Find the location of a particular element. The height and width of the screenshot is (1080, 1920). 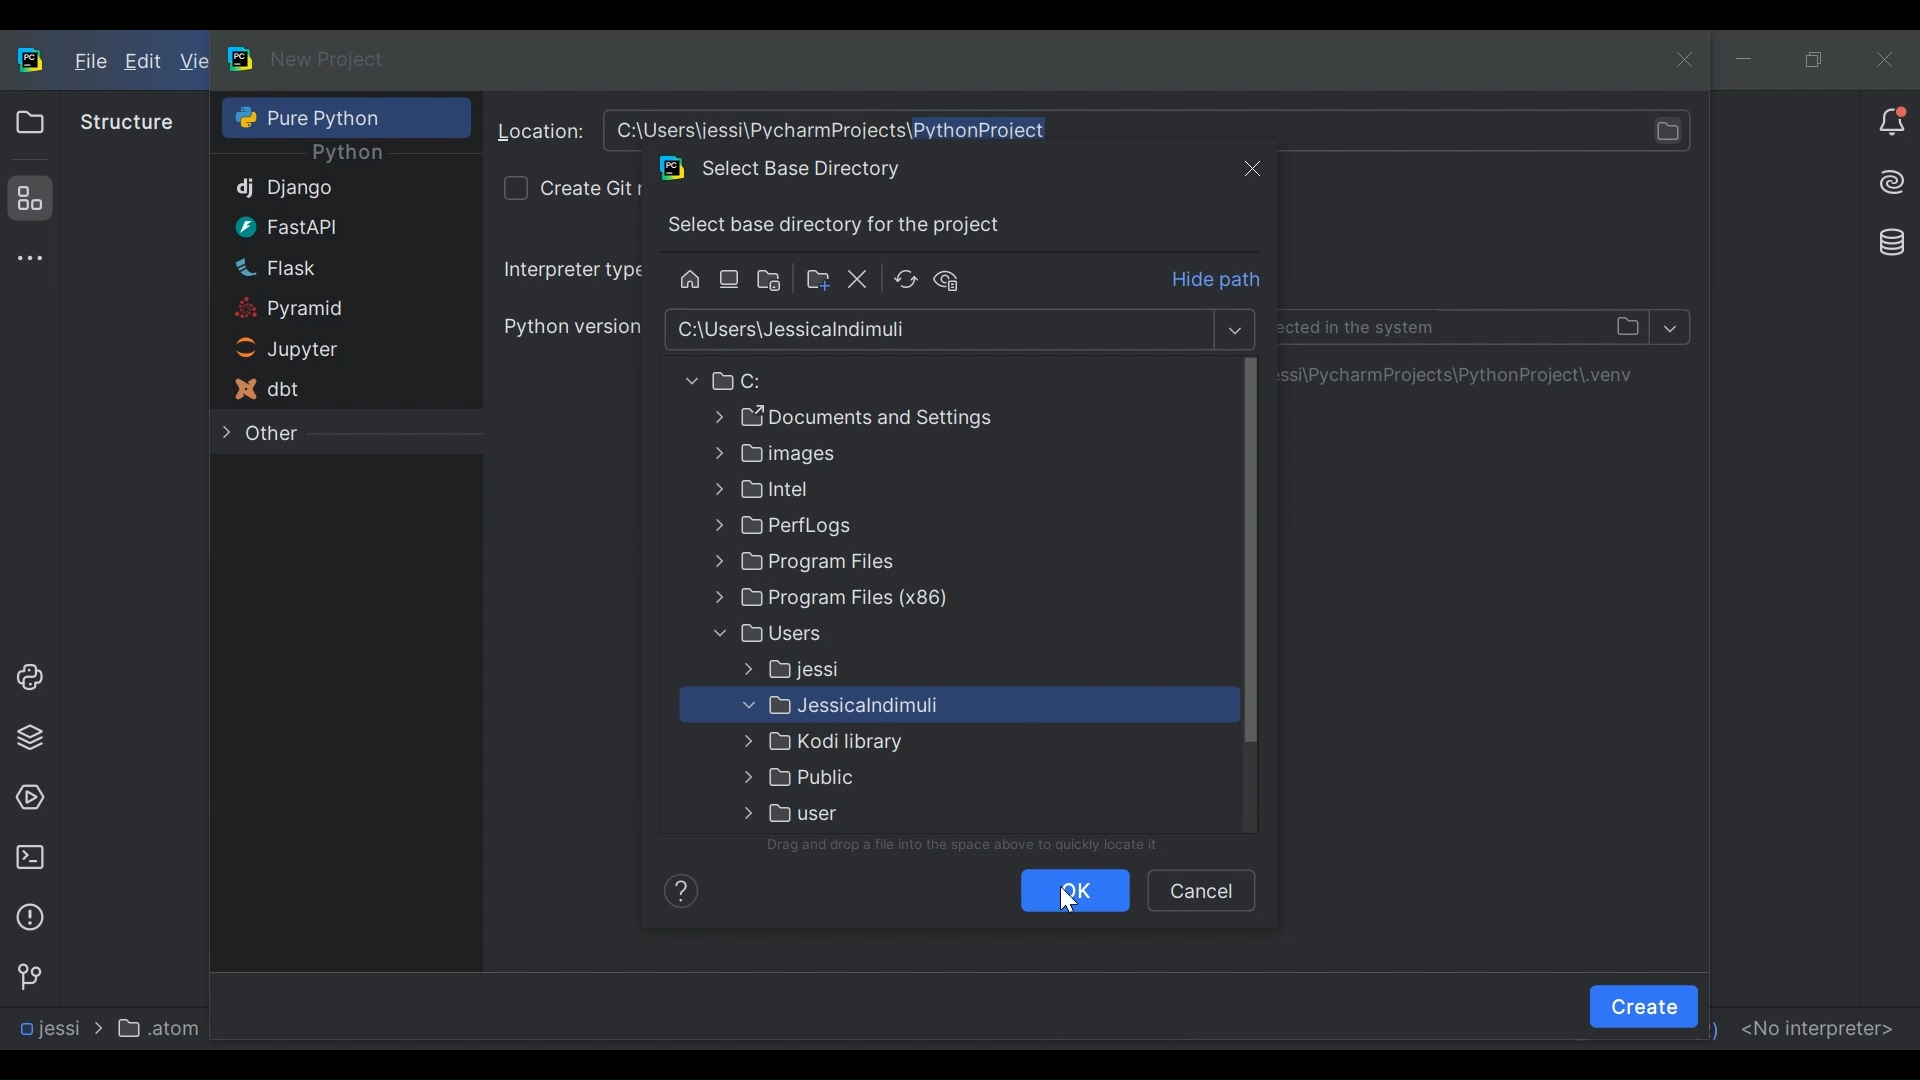

PyCharm is located at coordinates (242, 58).